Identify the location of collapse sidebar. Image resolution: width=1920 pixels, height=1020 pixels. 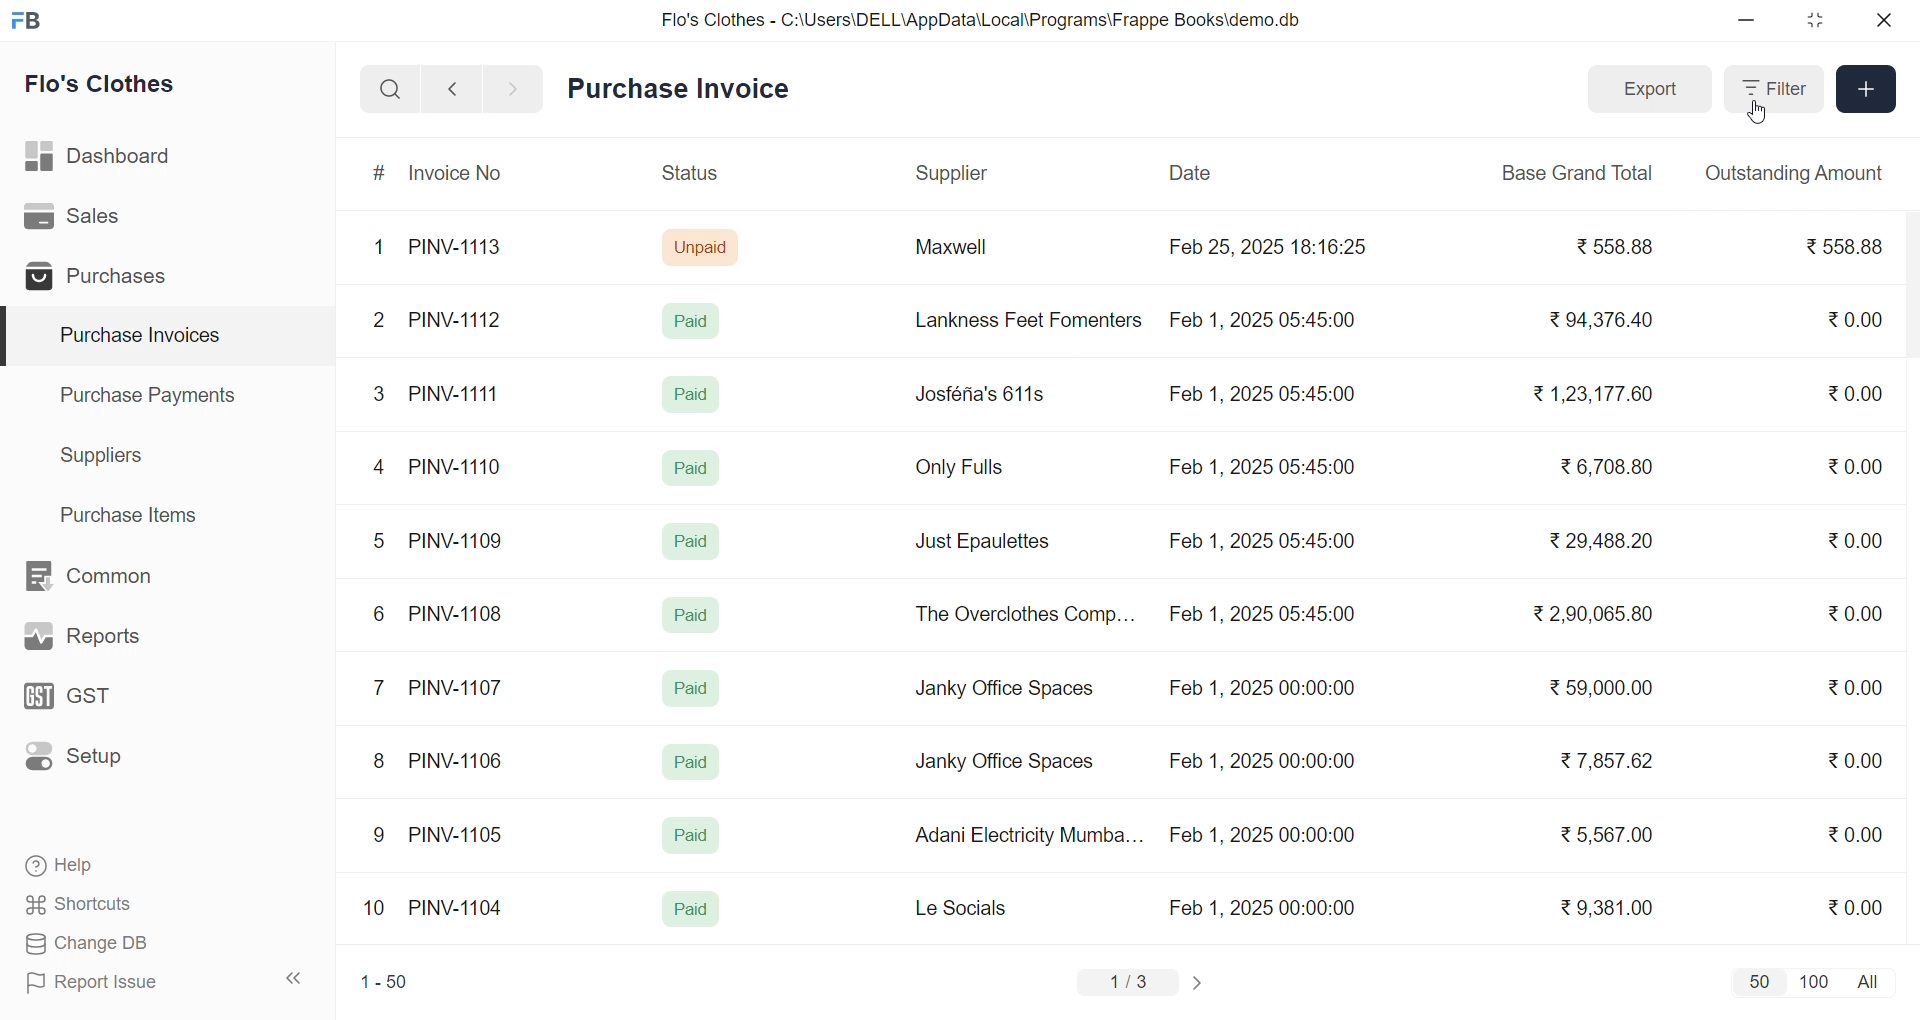
(295, 979).